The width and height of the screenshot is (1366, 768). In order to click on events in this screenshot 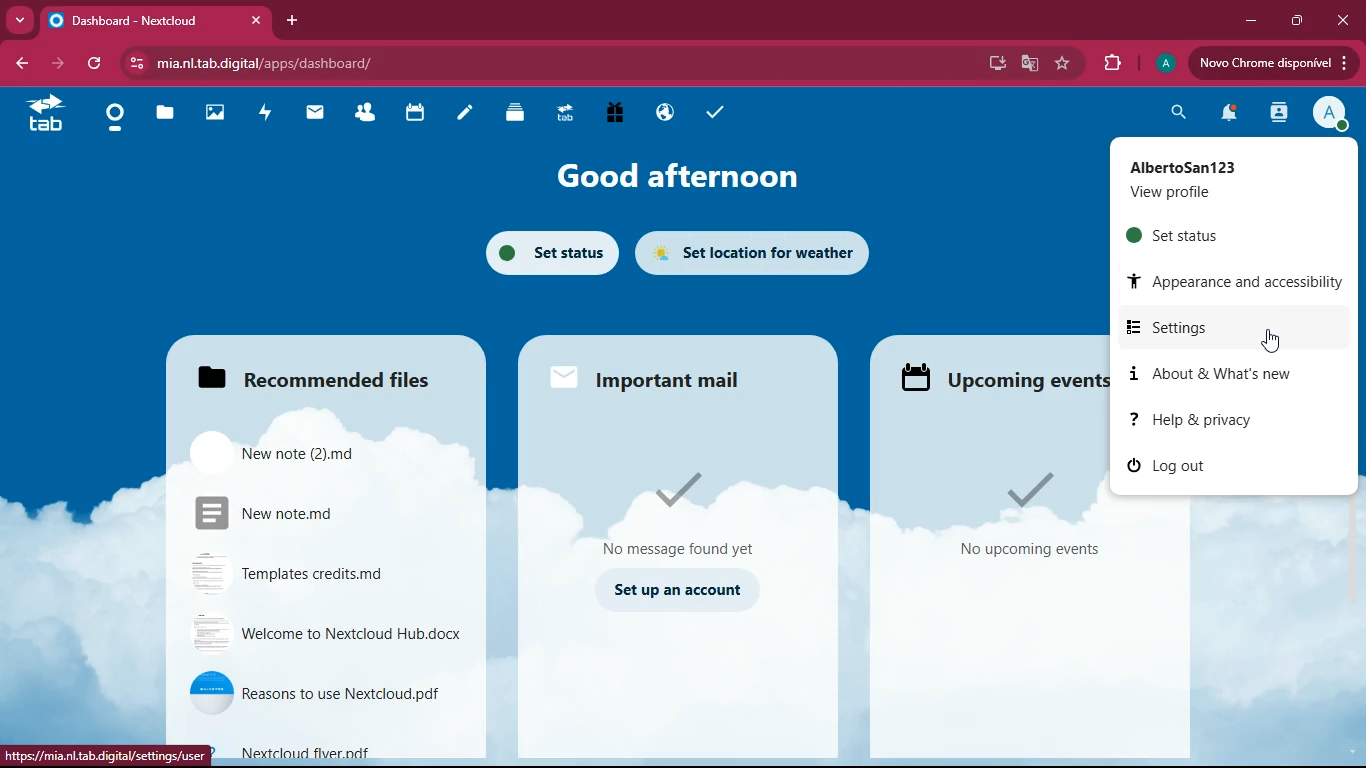, I will do `click(1021, 515)`.